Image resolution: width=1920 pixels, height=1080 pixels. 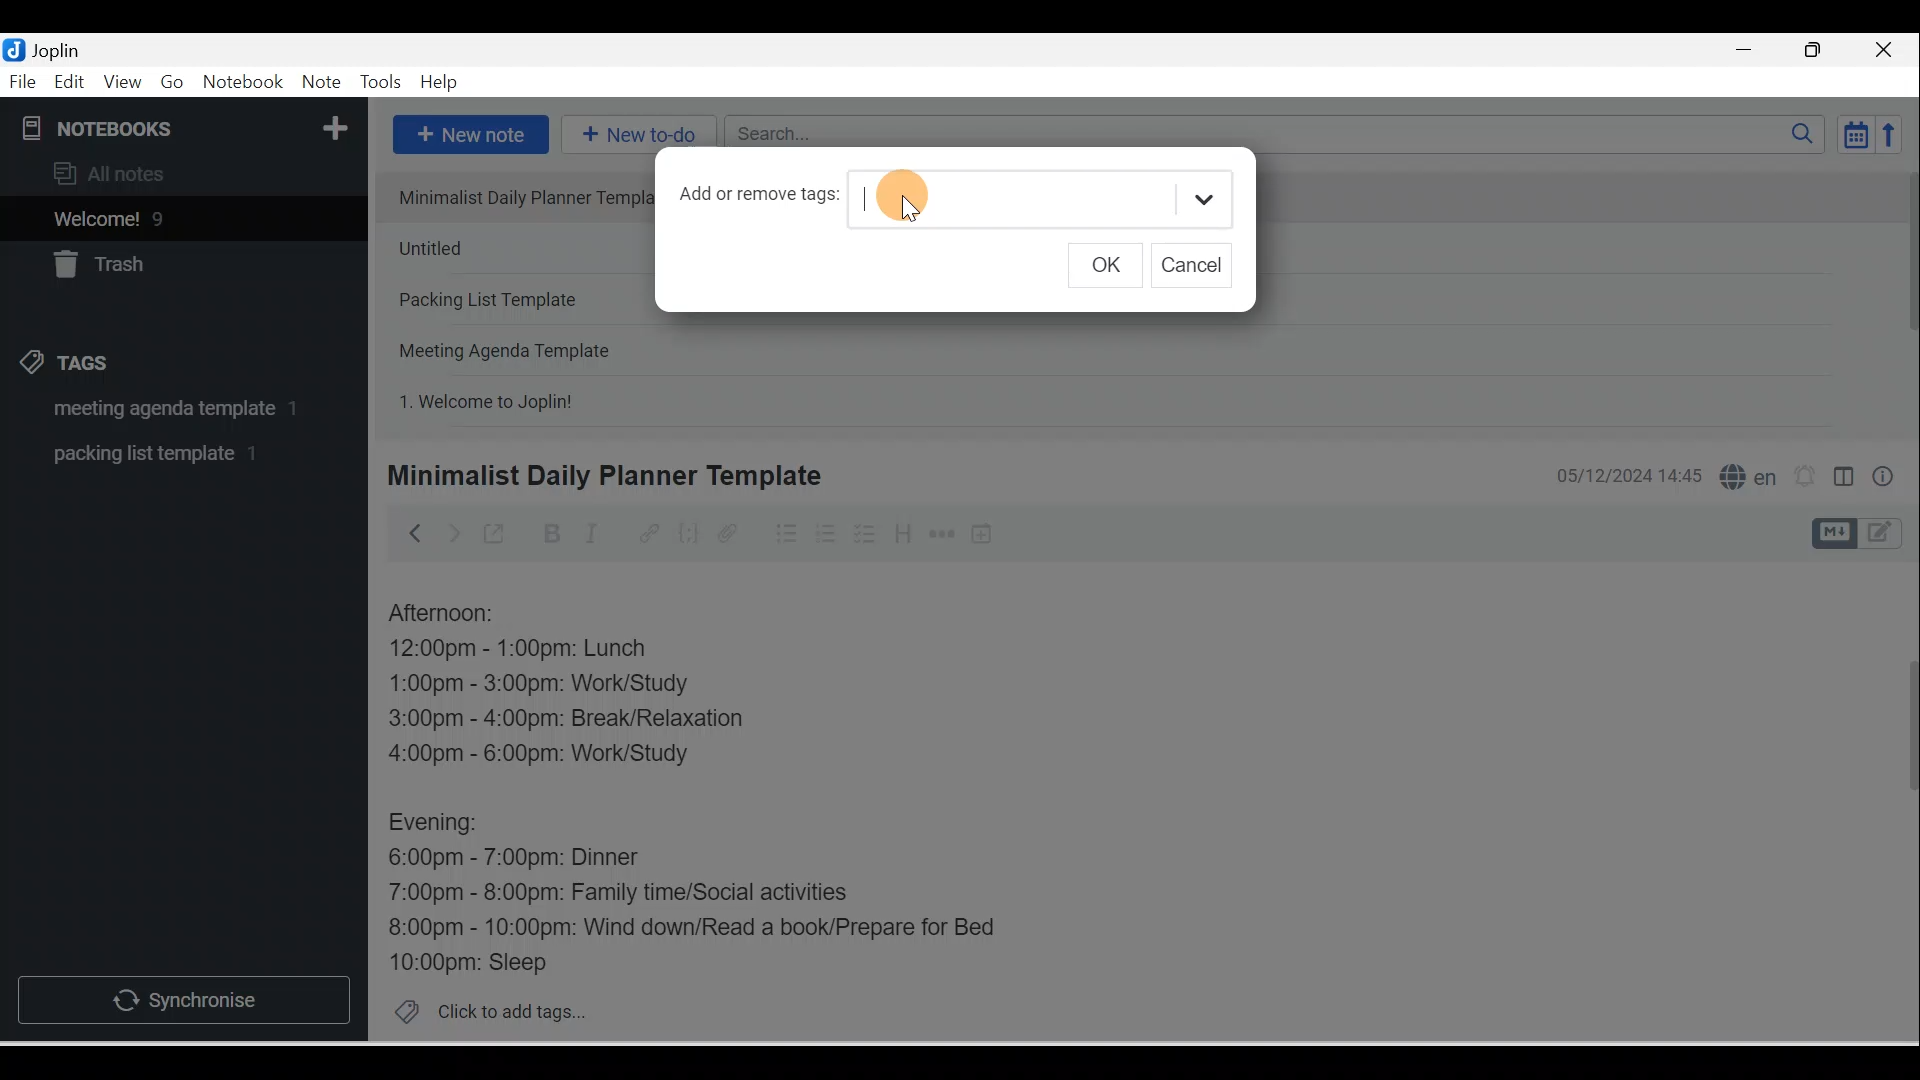 I want to click on Tag 1, so click(x=157, y=410).